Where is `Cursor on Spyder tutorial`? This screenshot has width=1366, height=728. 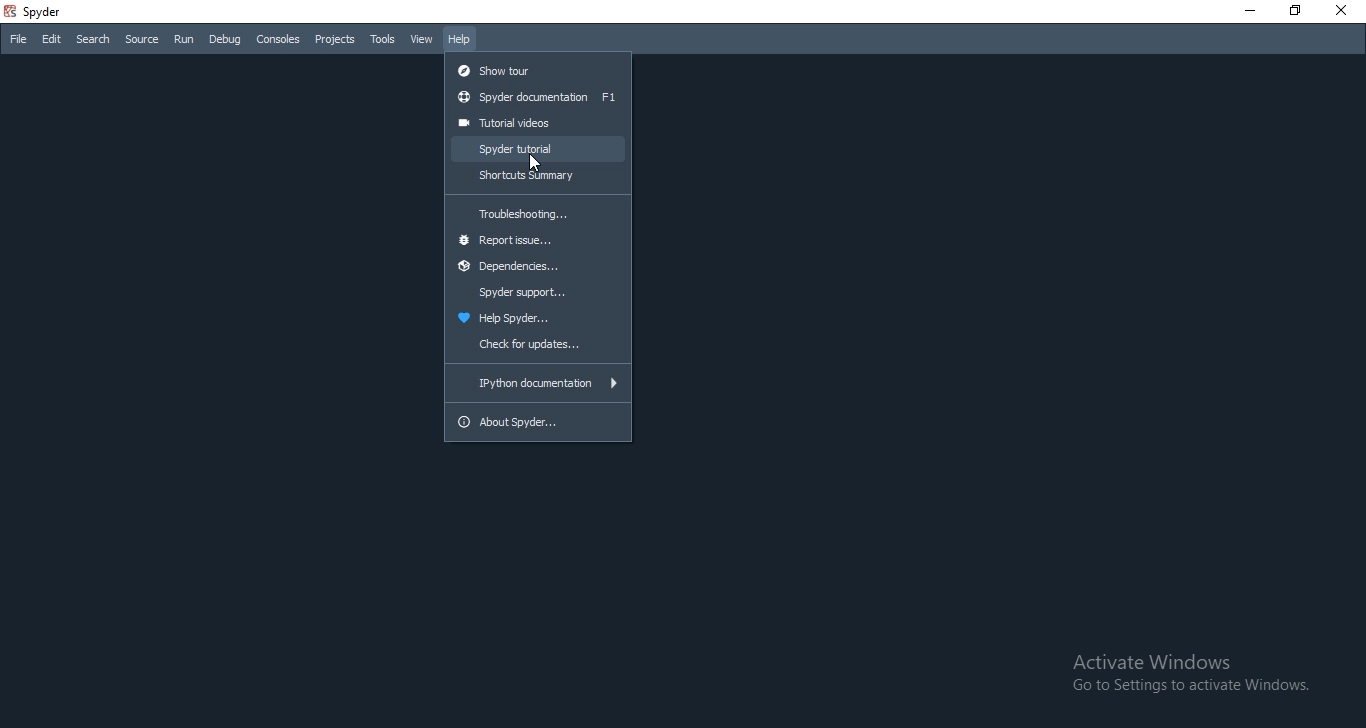
Cursor on Spyder tutorial is located at coordinates (535, 163).